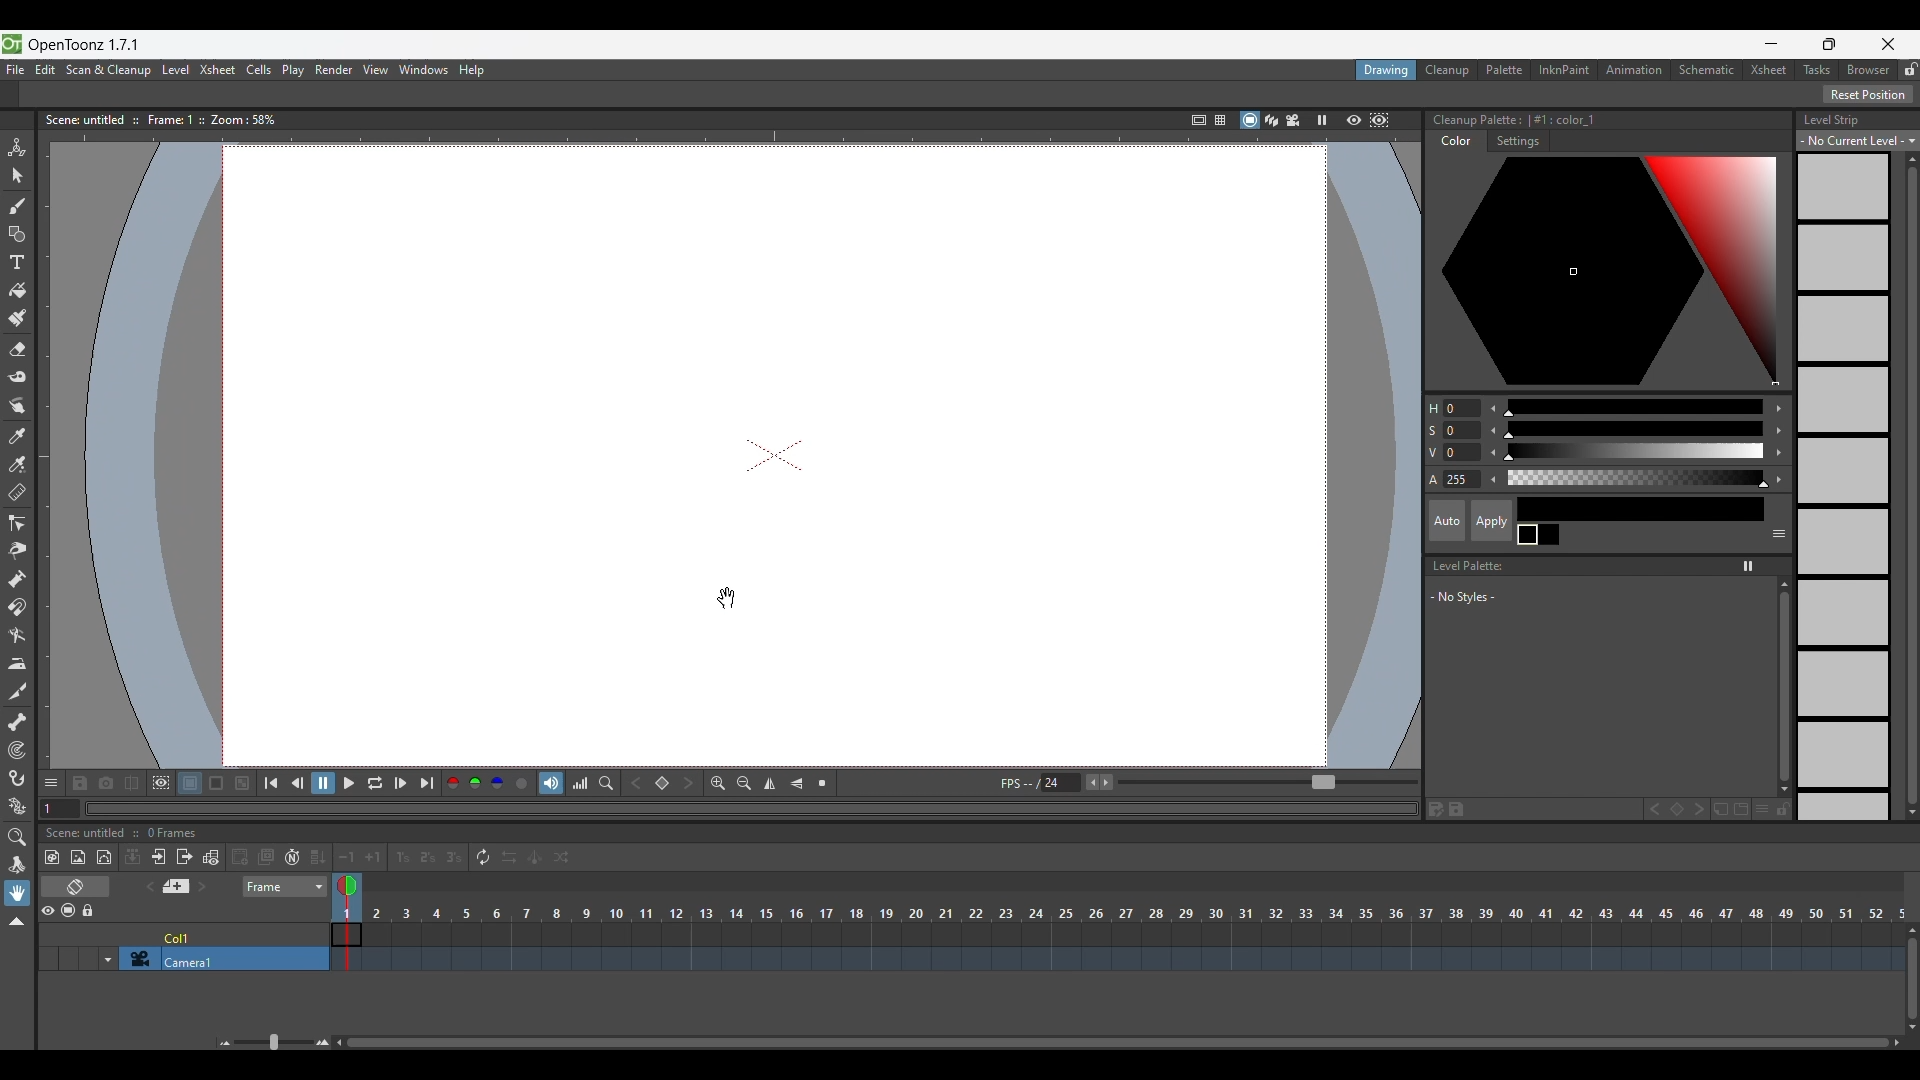 The image size is (1920, 1080). I want to click on Cells, so click(259, 70).